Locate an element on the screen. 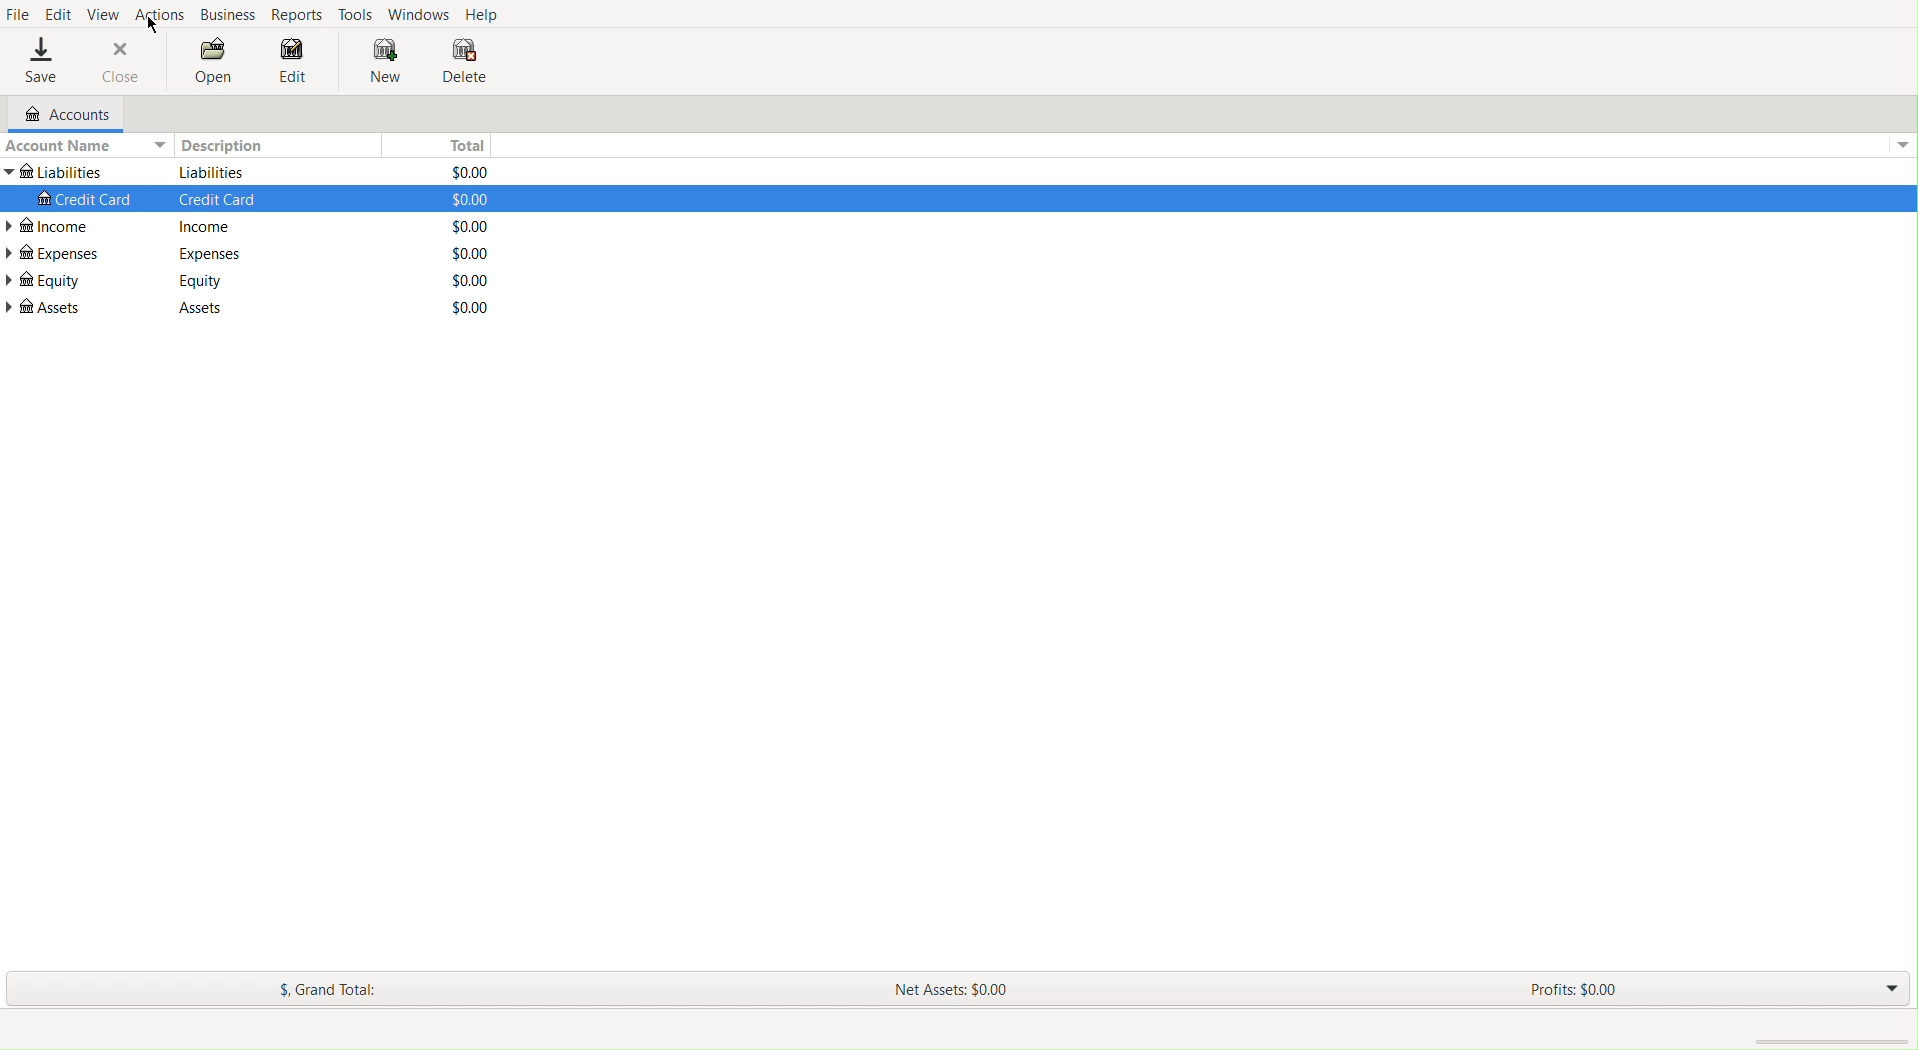 This screenshot has height=1050, width=1918. Profits is located at coordinates (1573, 988).